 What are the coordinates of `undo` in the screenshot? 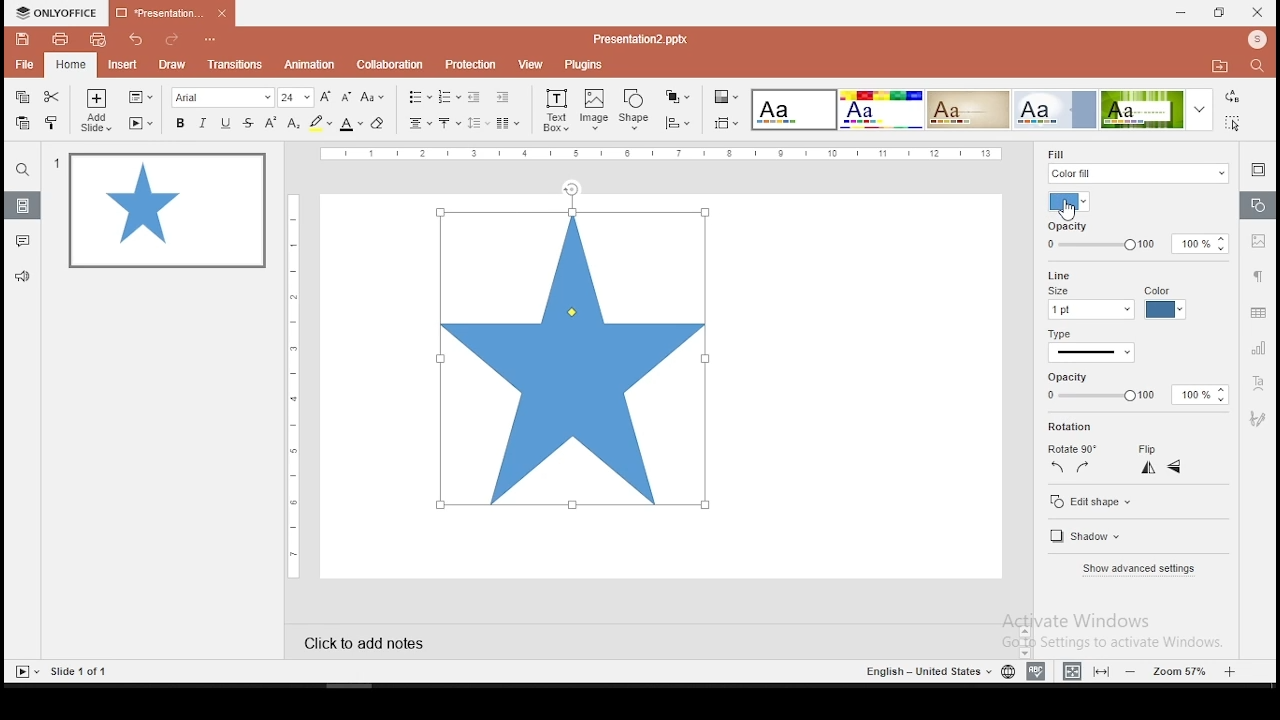 It's located at (138, 39).